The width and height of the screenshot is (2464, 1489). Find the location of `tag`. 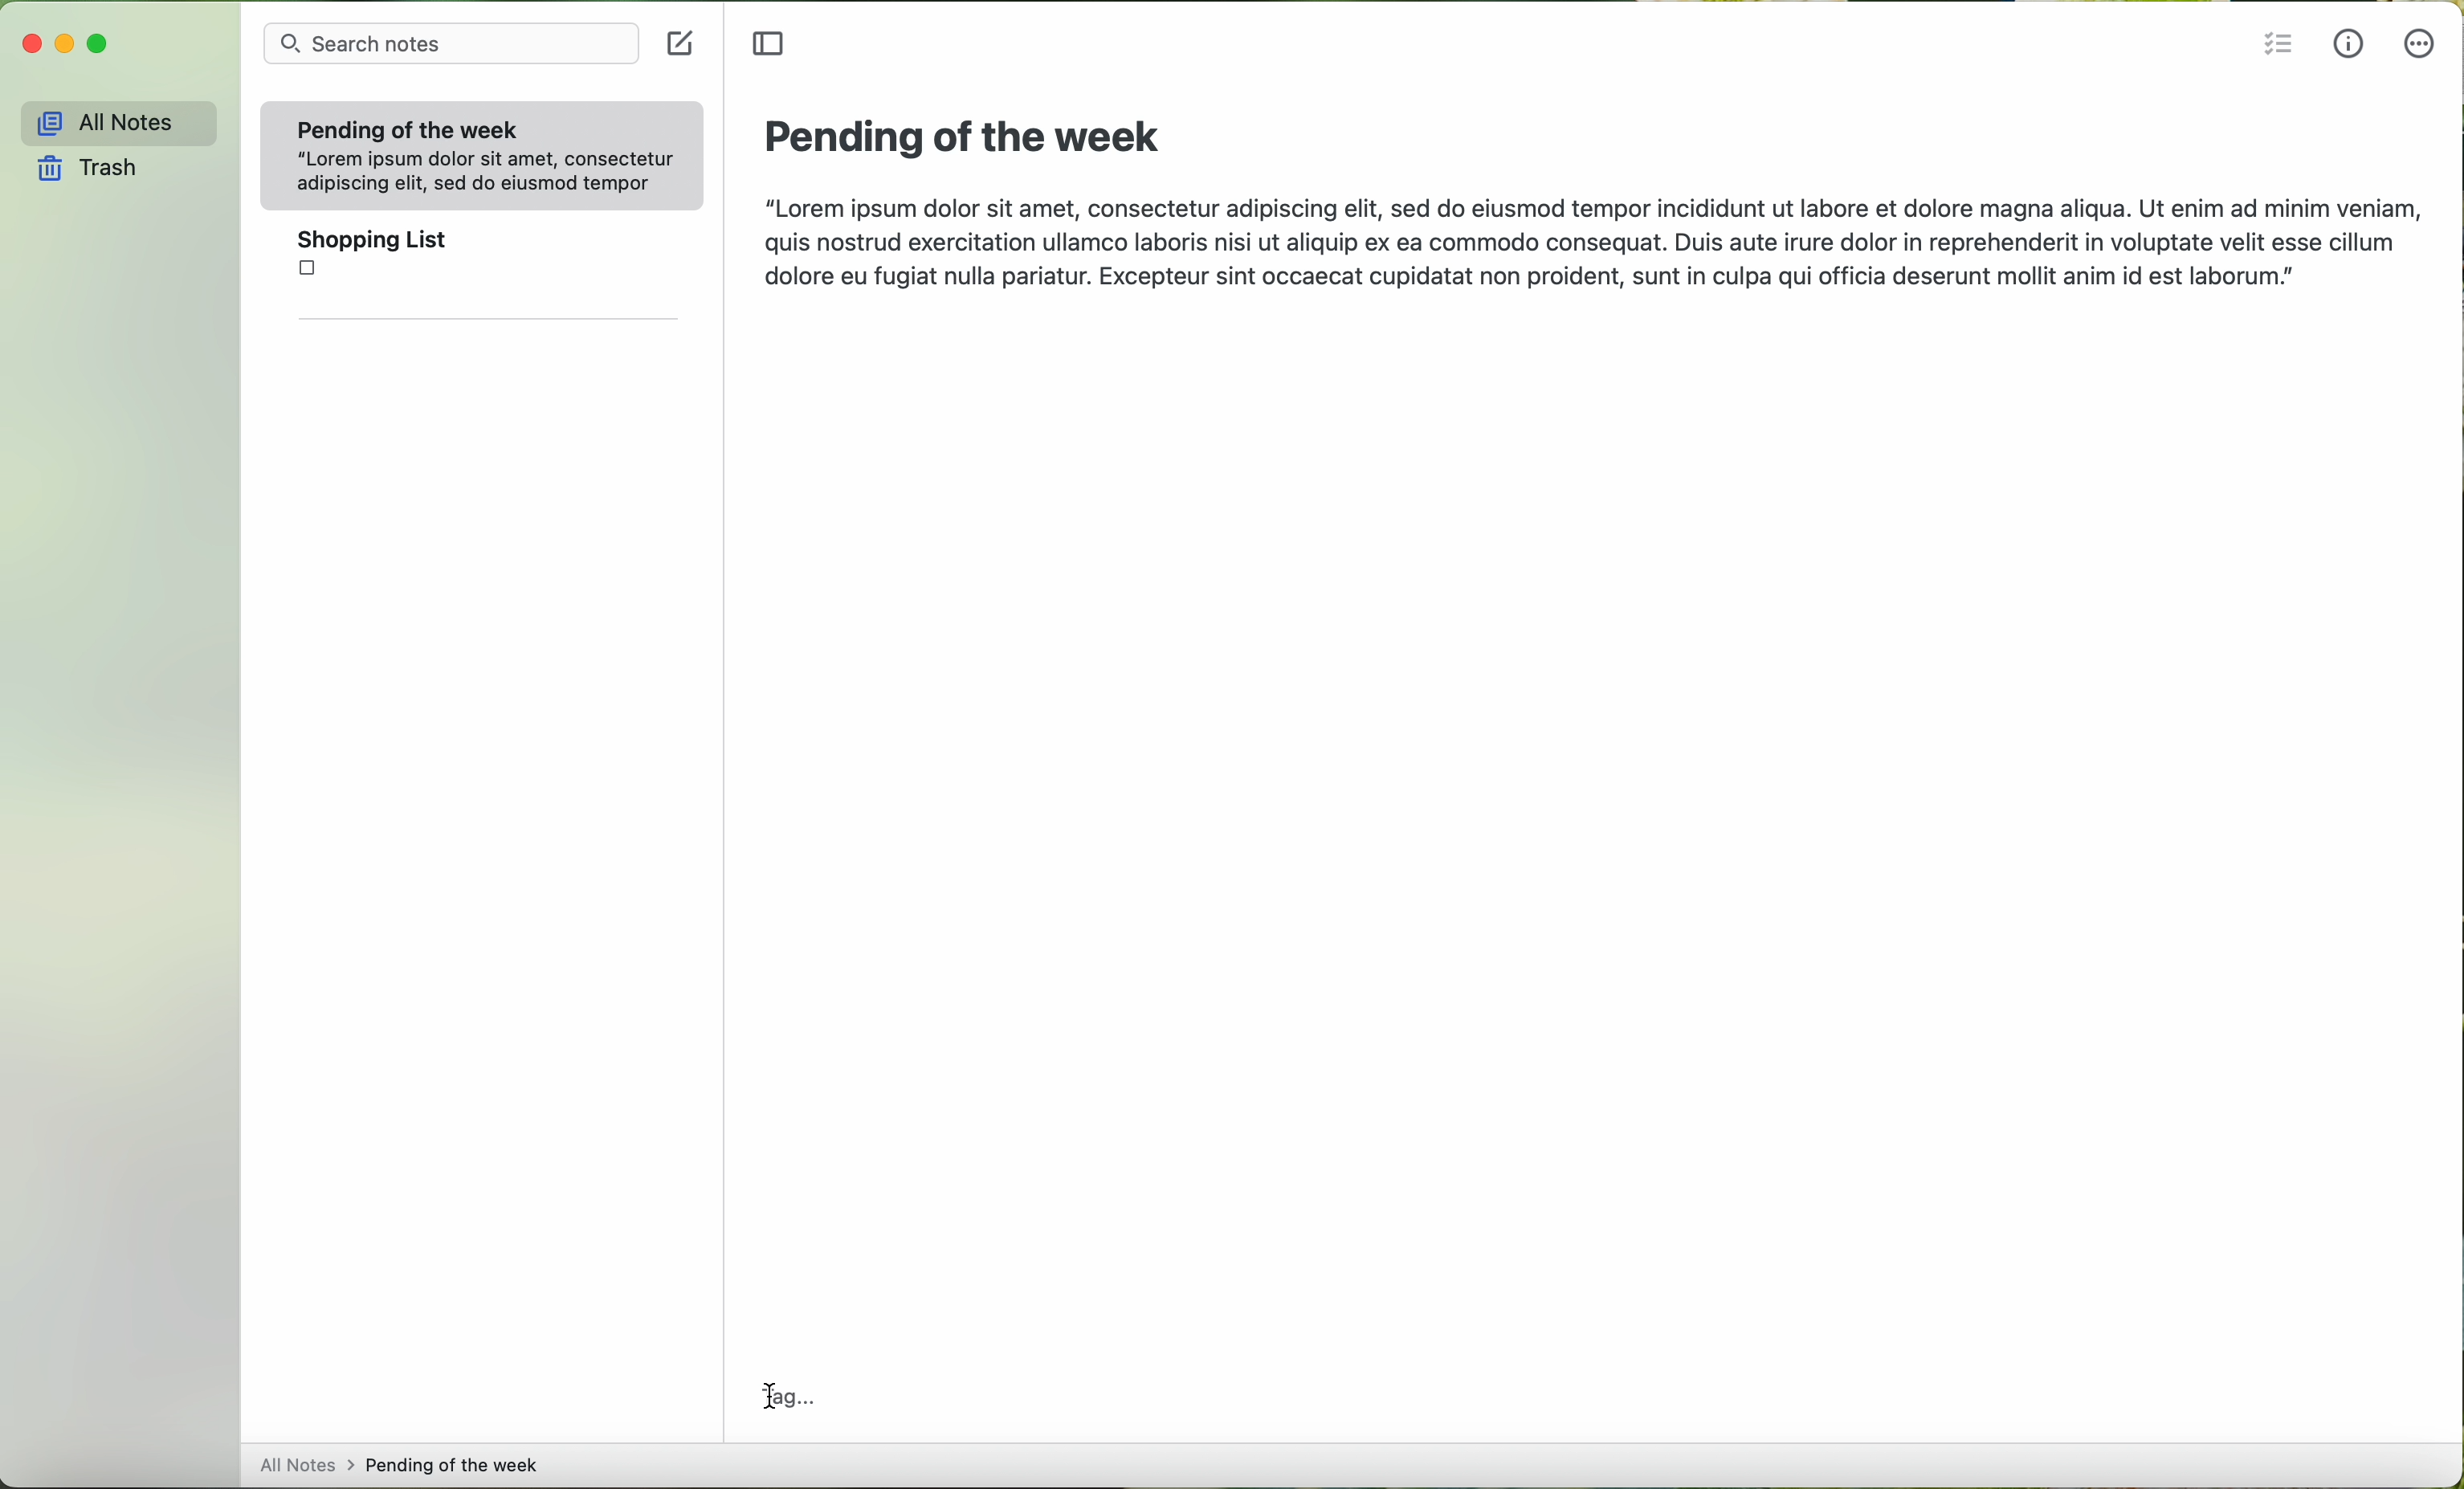

tag is located at coordinates (782, 1398).